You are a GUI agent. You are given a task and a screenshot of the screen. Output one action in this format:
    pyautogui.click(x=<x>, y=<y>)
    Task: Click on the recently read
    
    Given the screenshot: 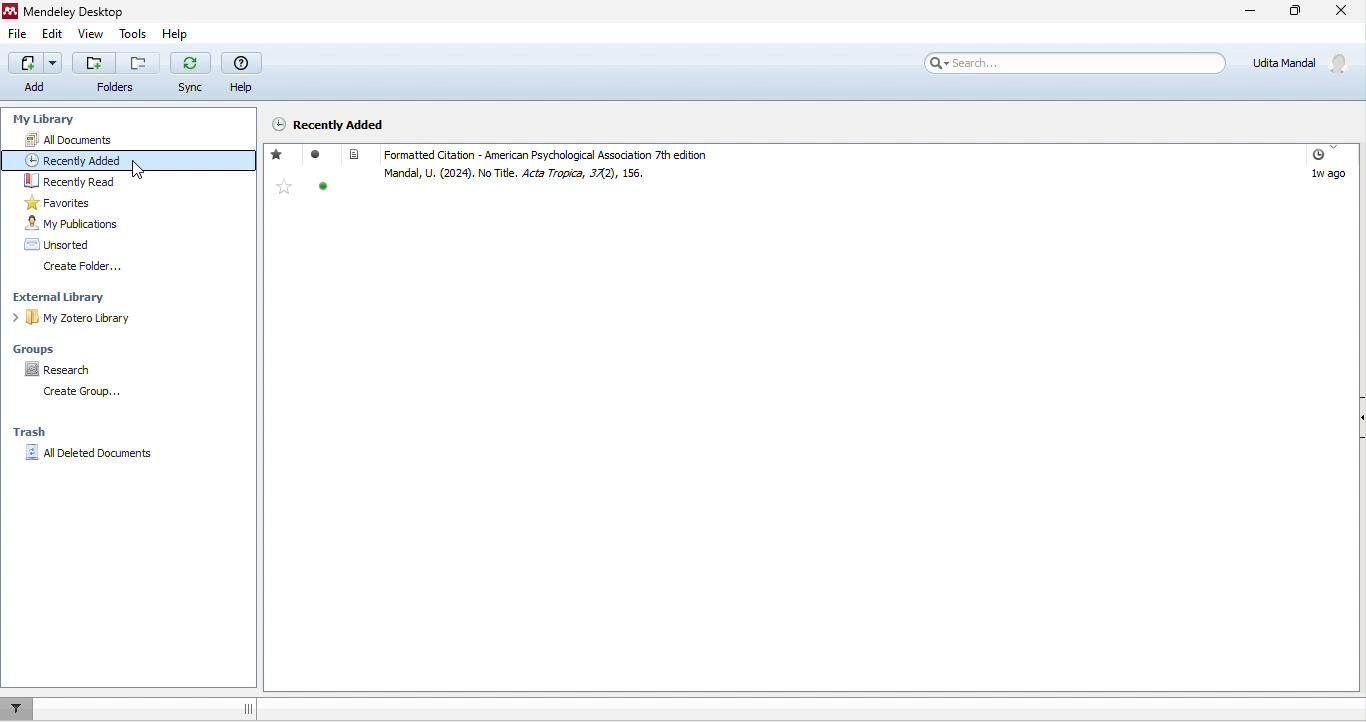 What is the action you would take?
    pyautogui.click(x=67, y=182)
    